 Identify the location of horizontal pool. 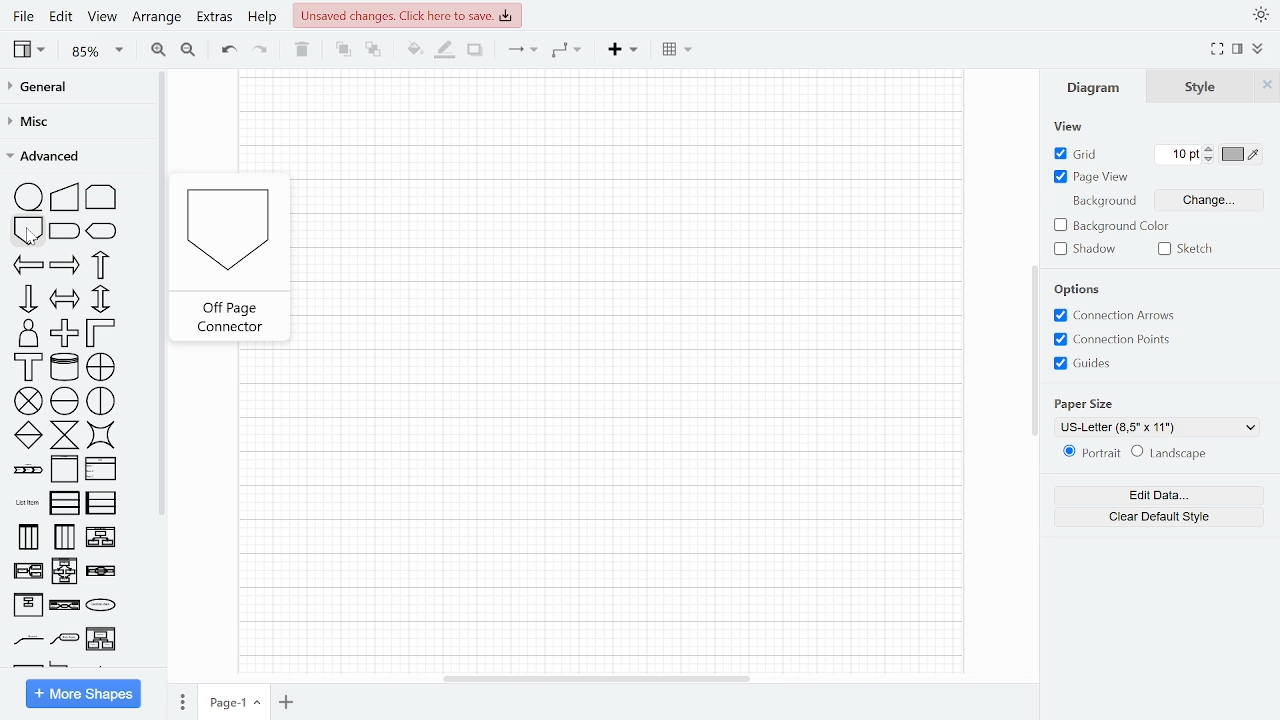
(66, 503).